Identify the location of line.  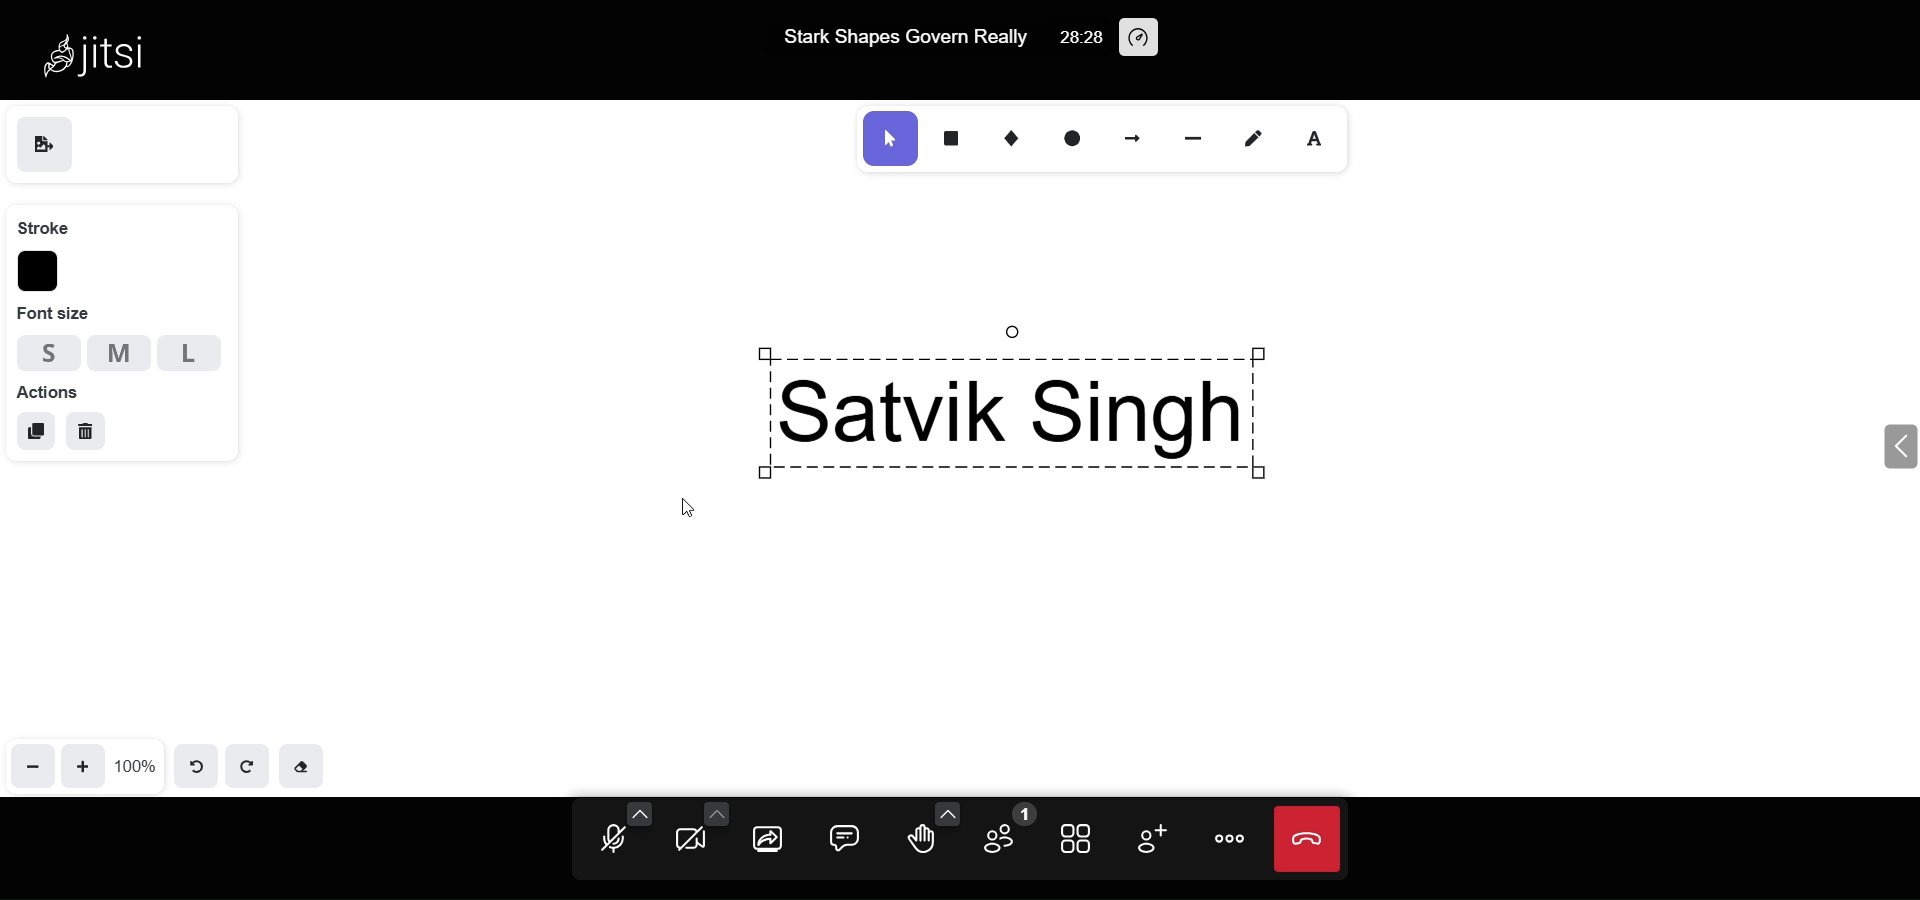
(1190, 136).